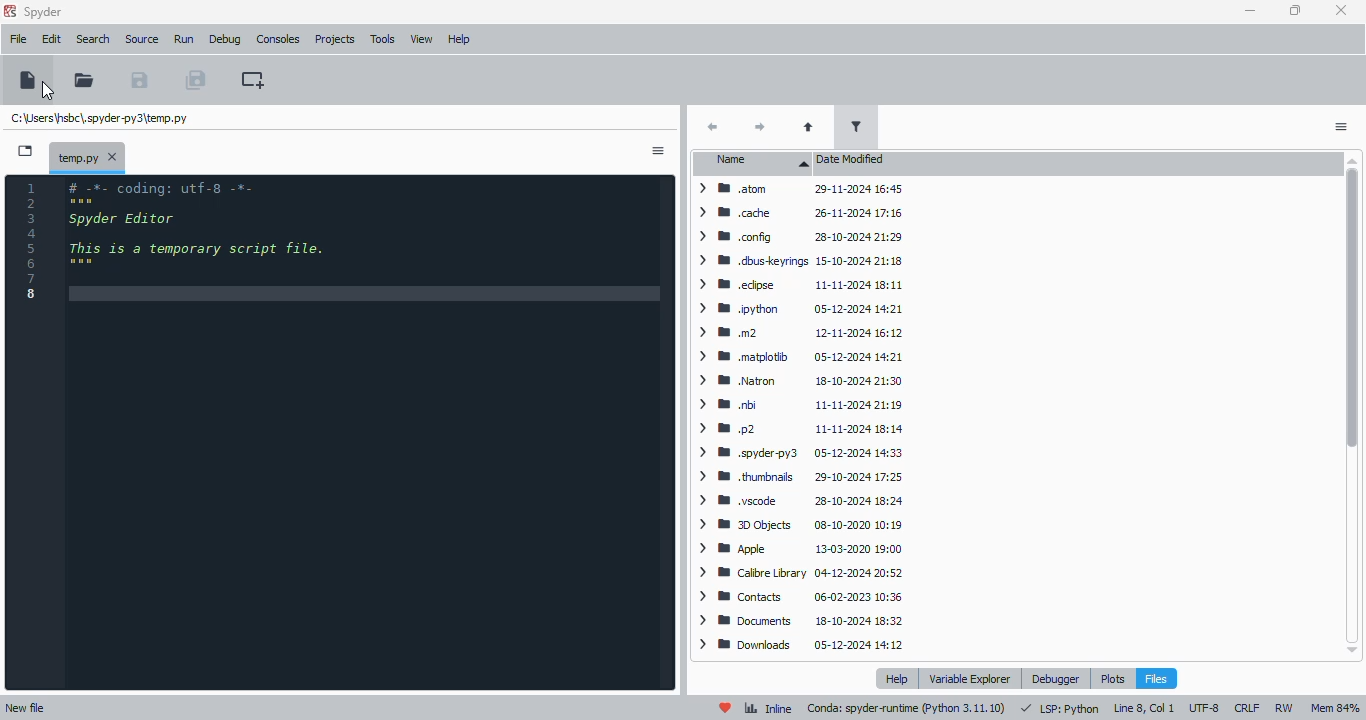 The height and width of the screenshot is (720, 1366). I want to click on run, so click(184, 40).